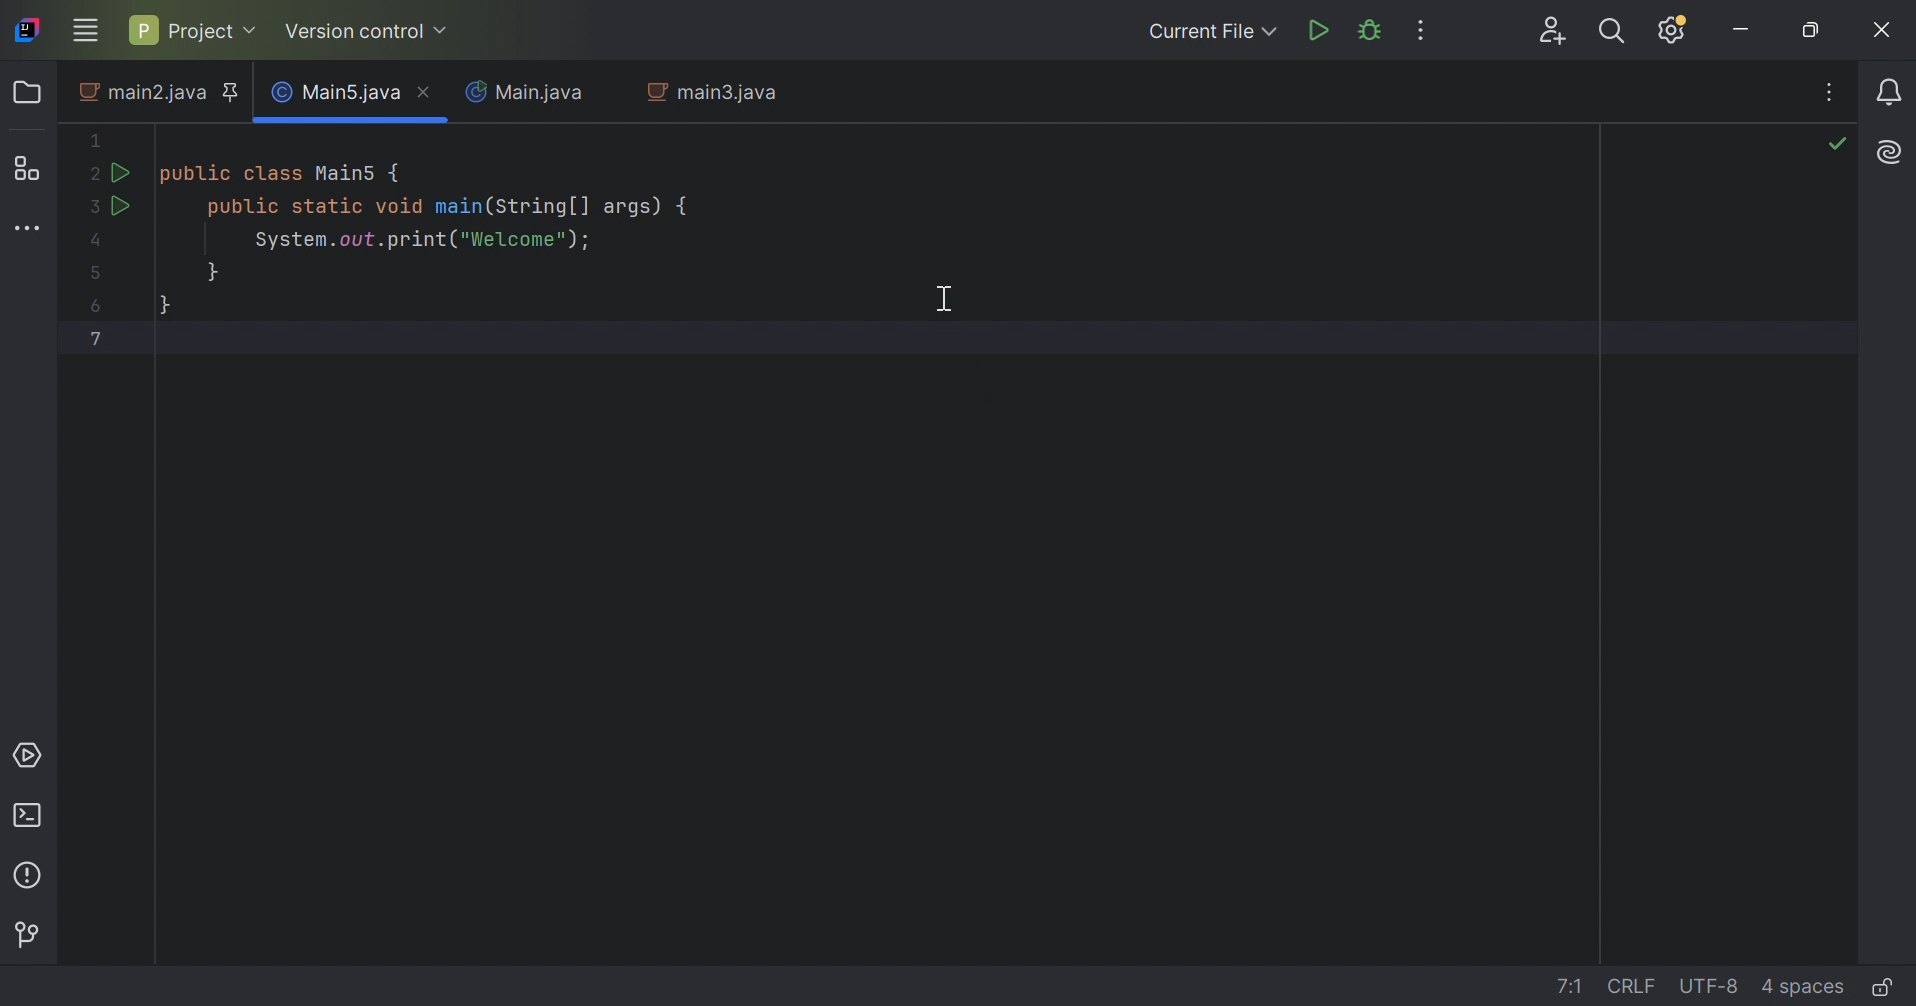  Describe the element at coordinates (29, 756) in the screenshot. I see `Services` at that location.